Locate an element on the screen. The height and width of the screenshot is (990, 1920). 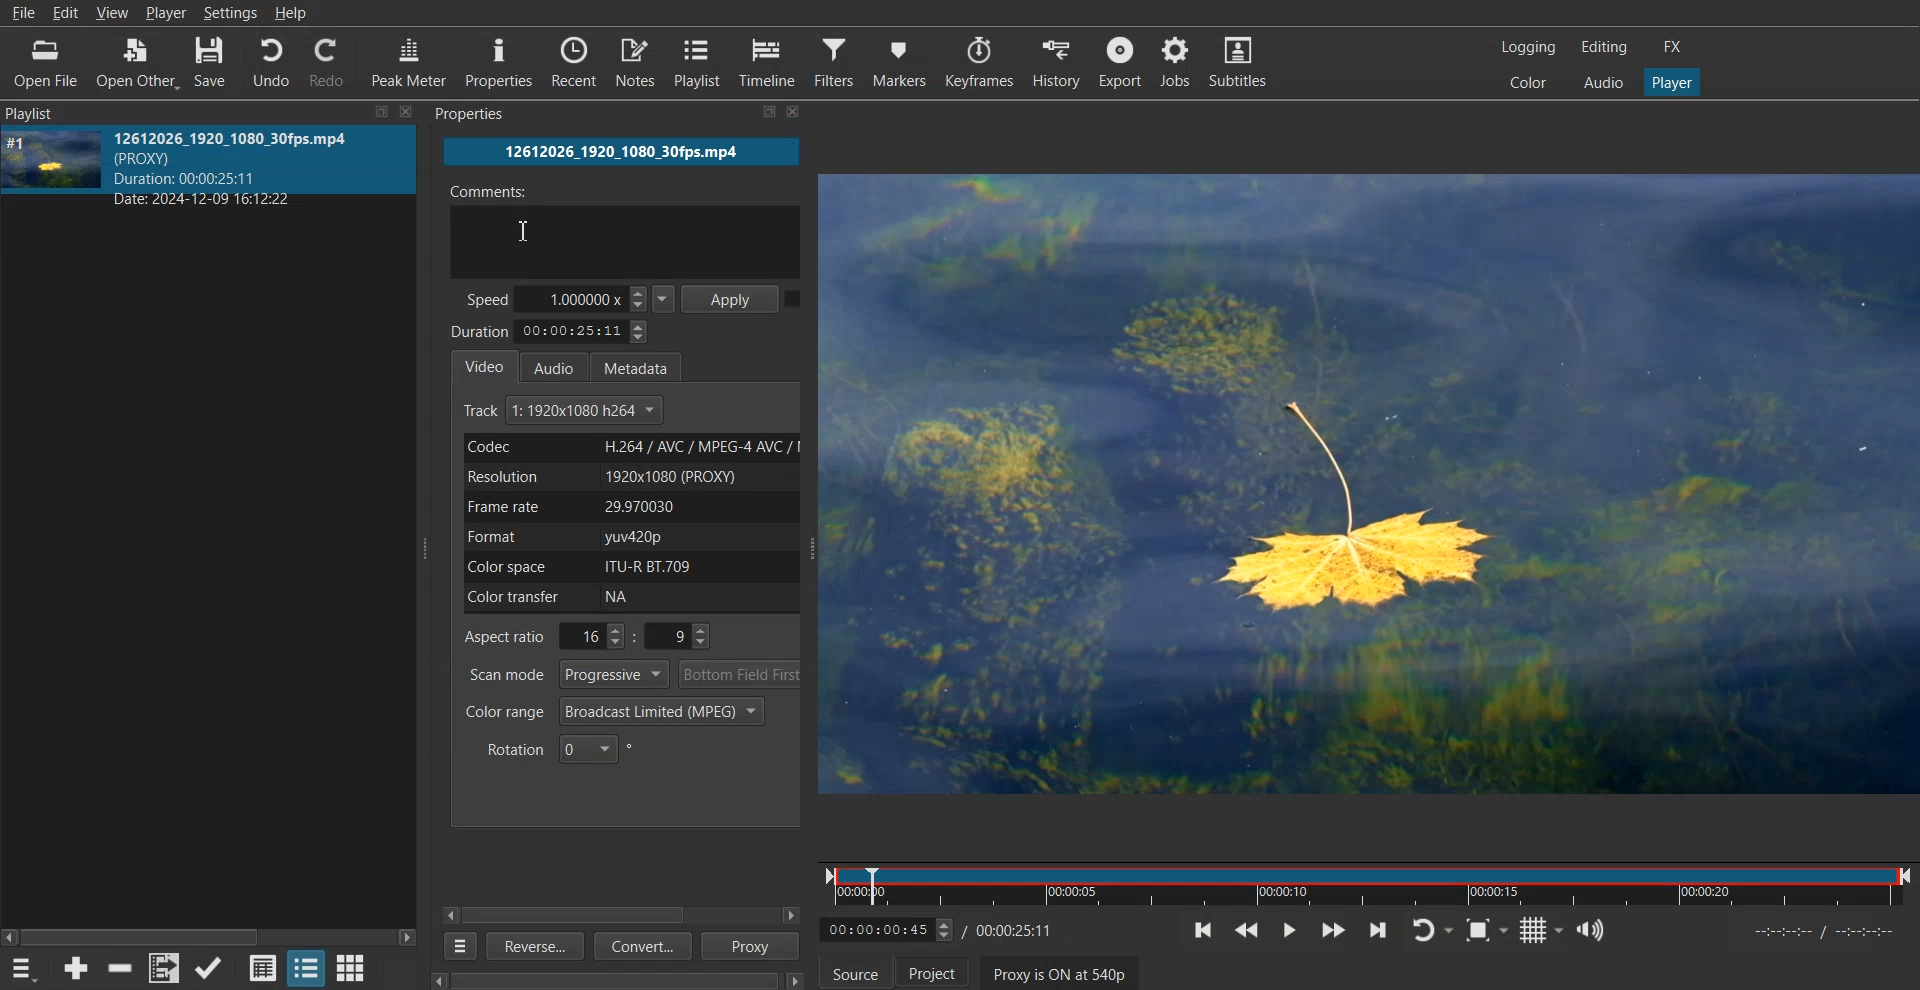
Subtitle is located at coordinates (1243, 61).